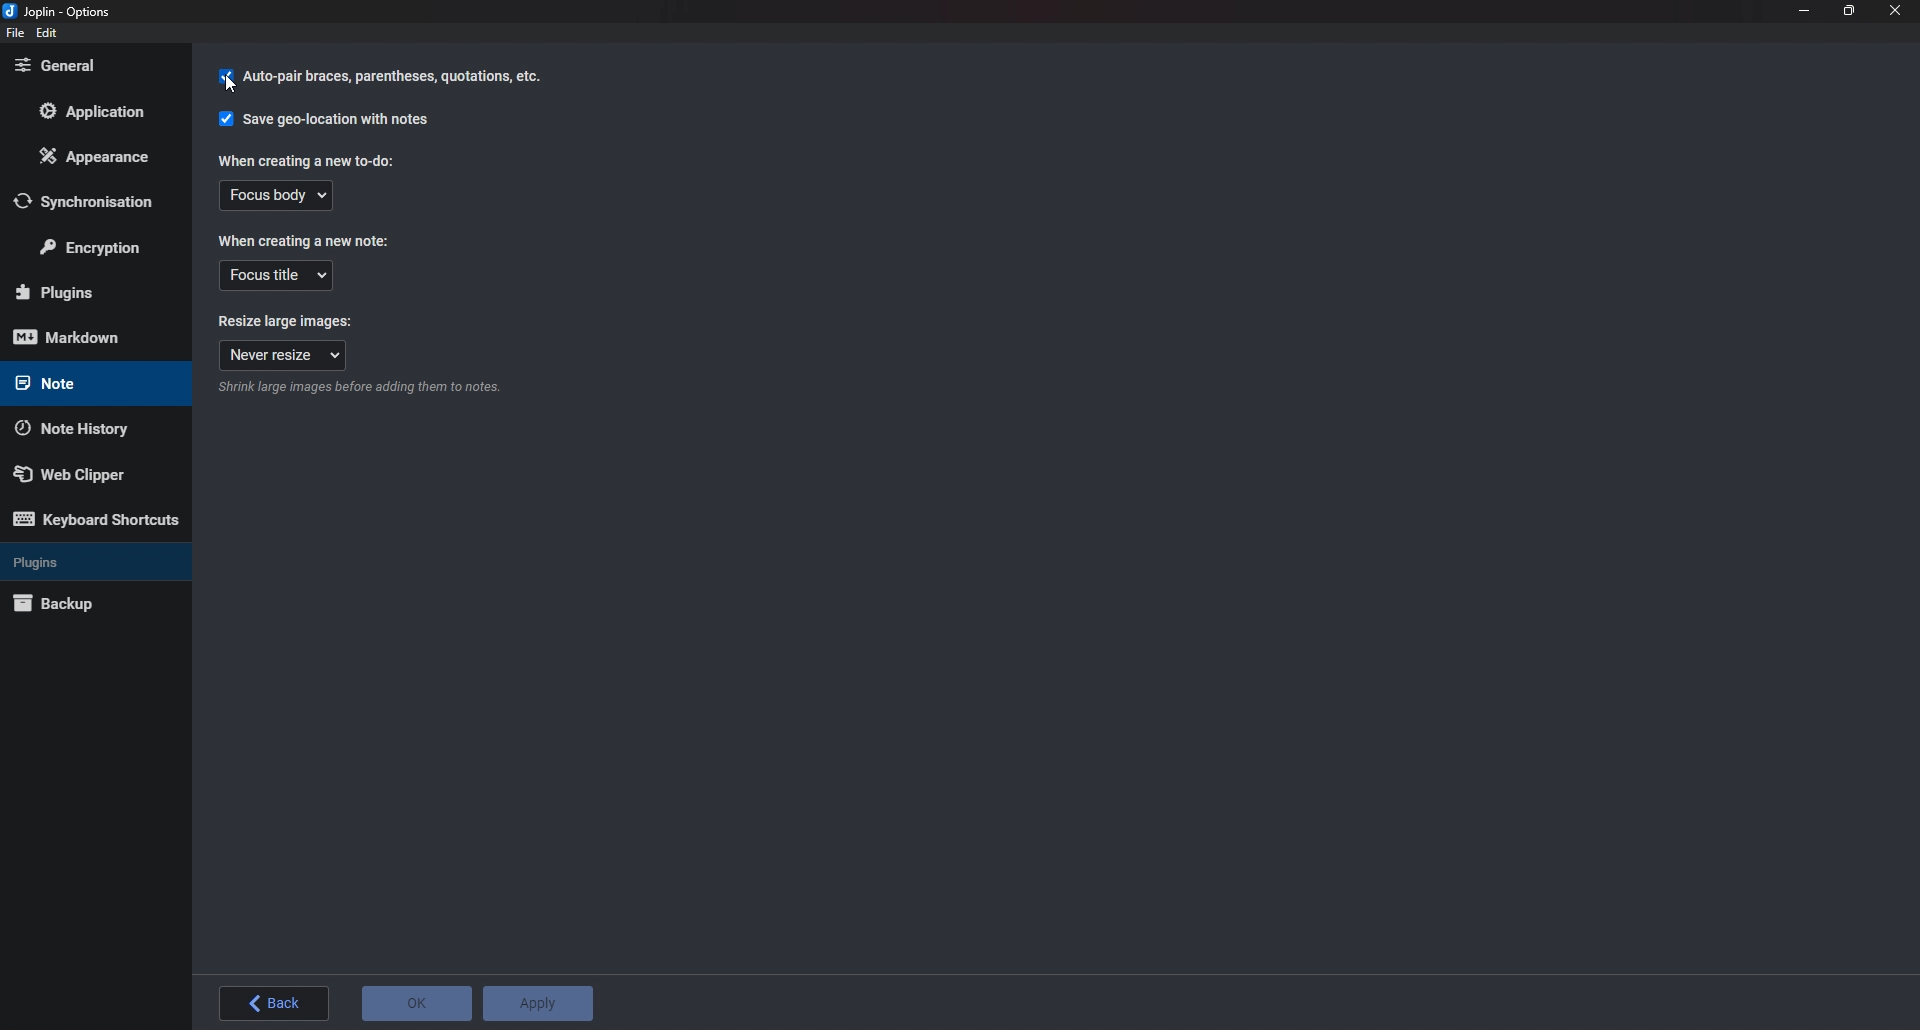 Image resolution: width=1920 pixels, height=1030 pixels. Describe the element at coordinates (15, 34) in the screenshot. I see `File` at that location.